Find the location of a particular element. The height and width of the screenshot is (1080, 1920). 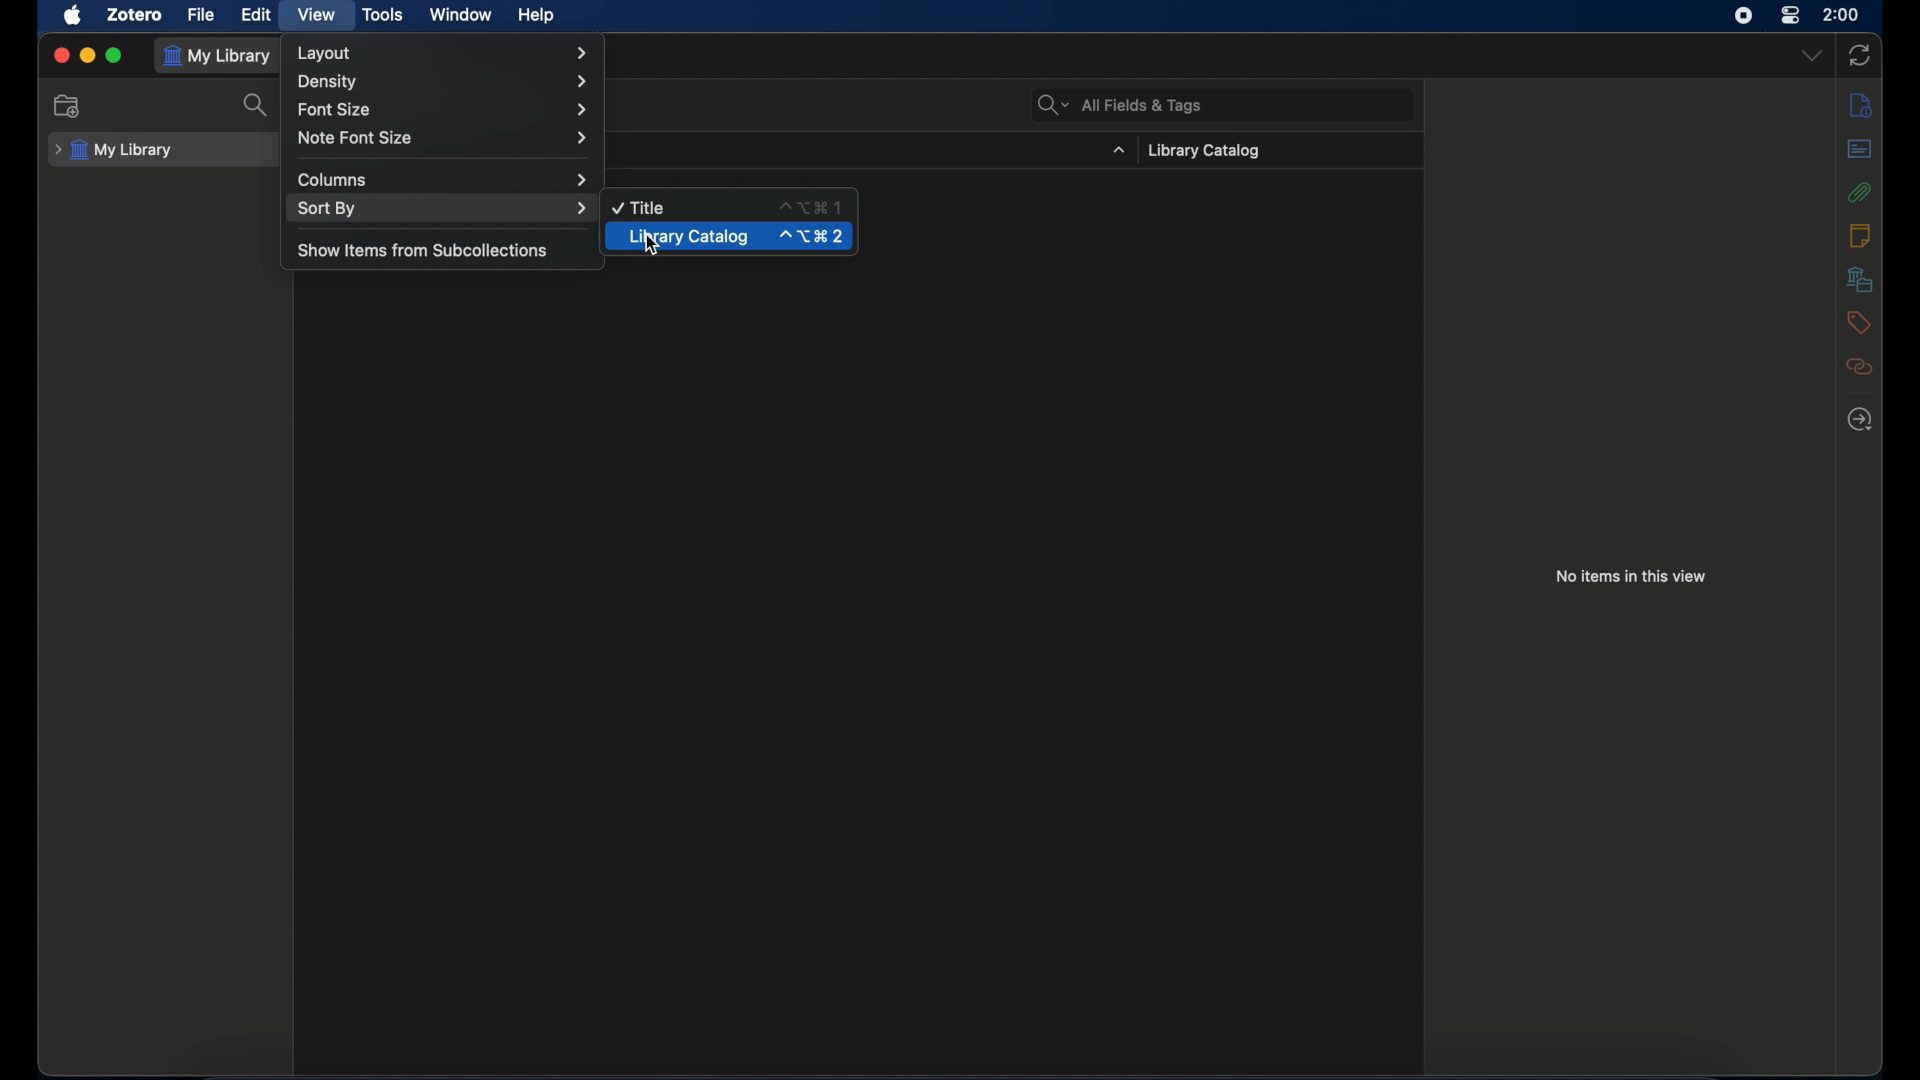

locate is located at coordinates (1860, 420).